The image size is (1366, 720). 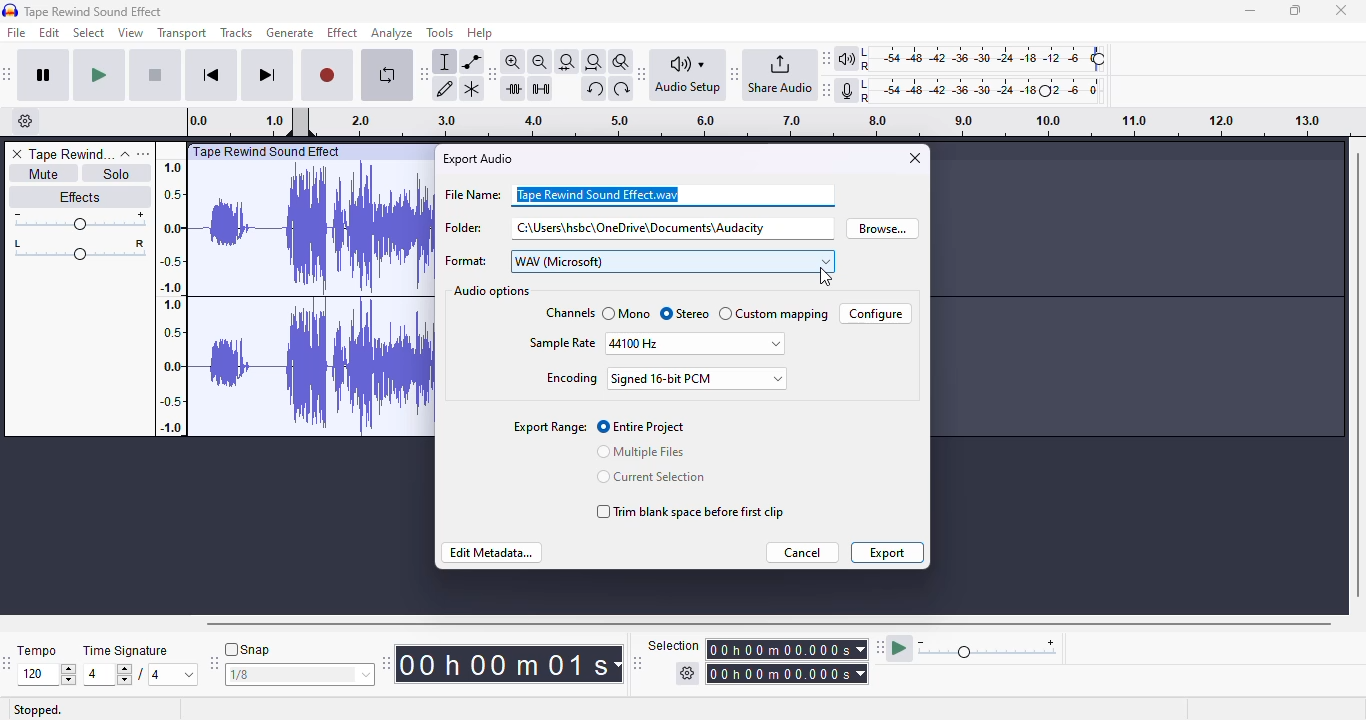 What do you see at coordinates (9, 662) in the screenshot?
I see `audacity time signature toolbar` at bounding box center [9, 662].